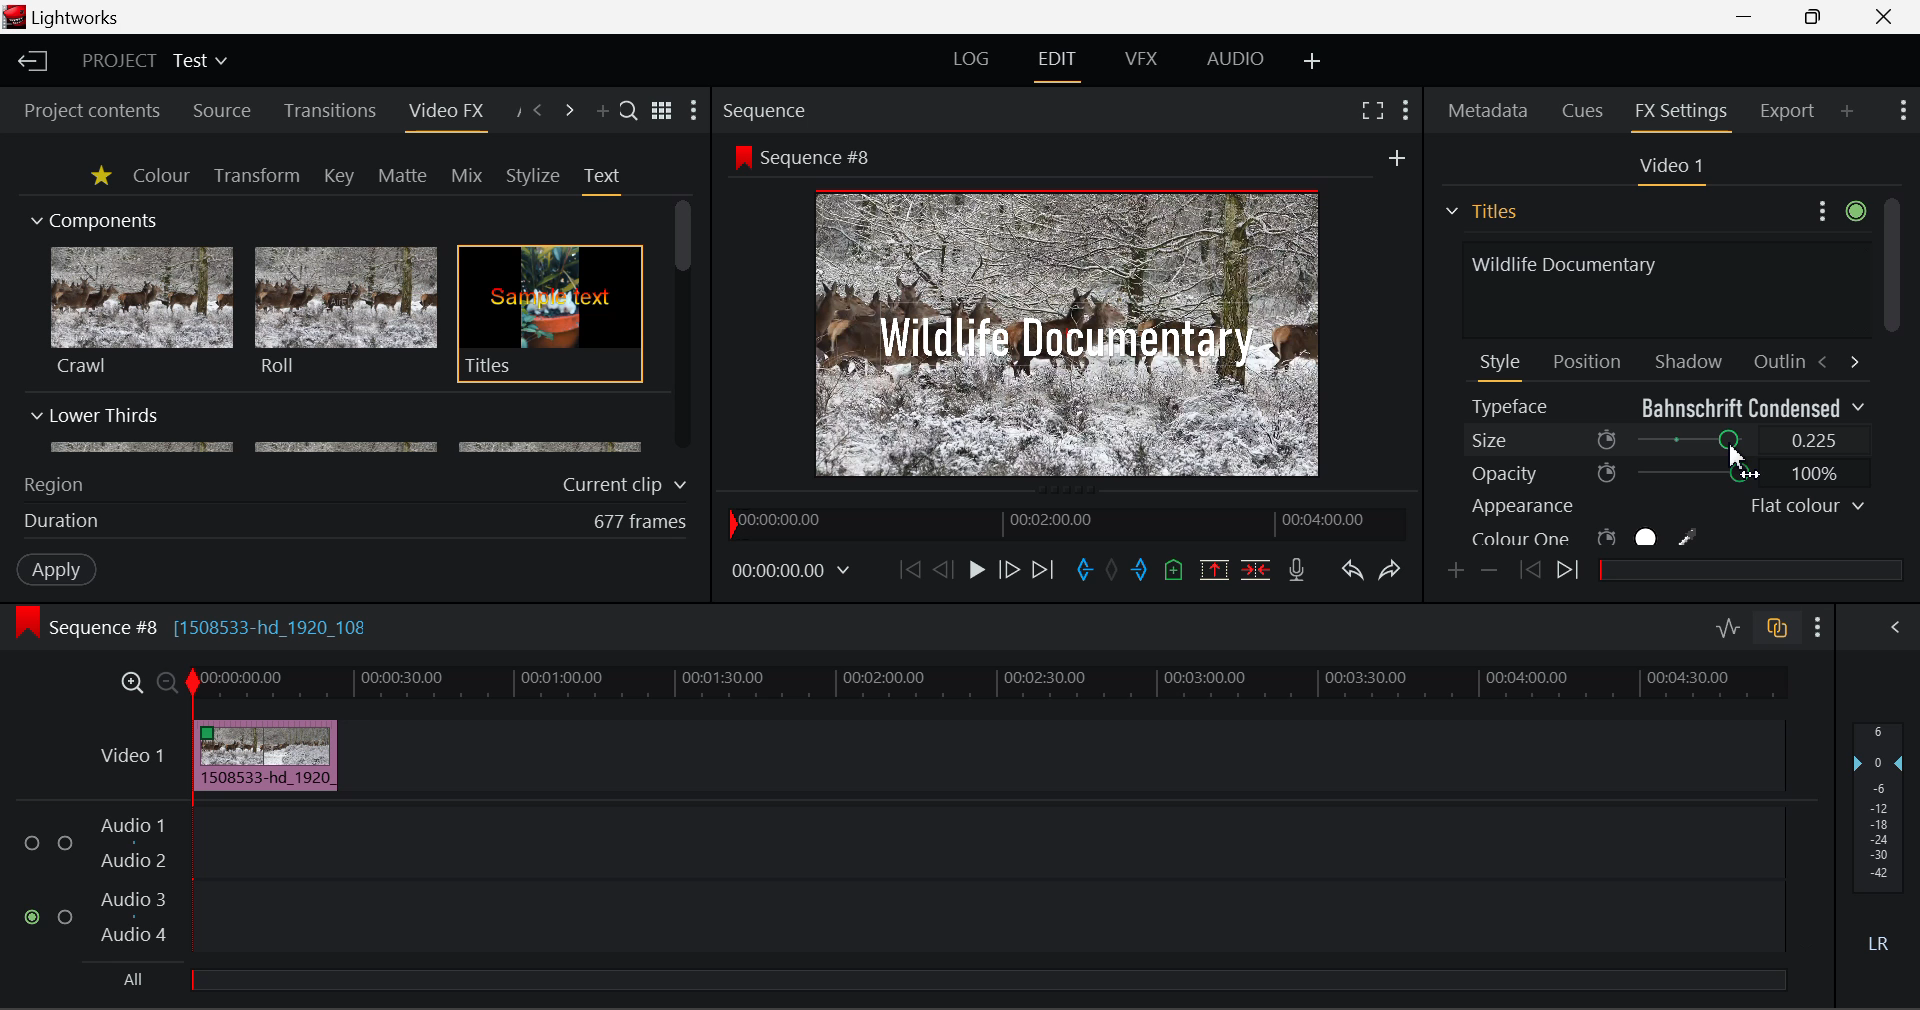 The height and width of the screenshot is (1010, 1920). I want to click on Next keyframe, so click(1571, 573).